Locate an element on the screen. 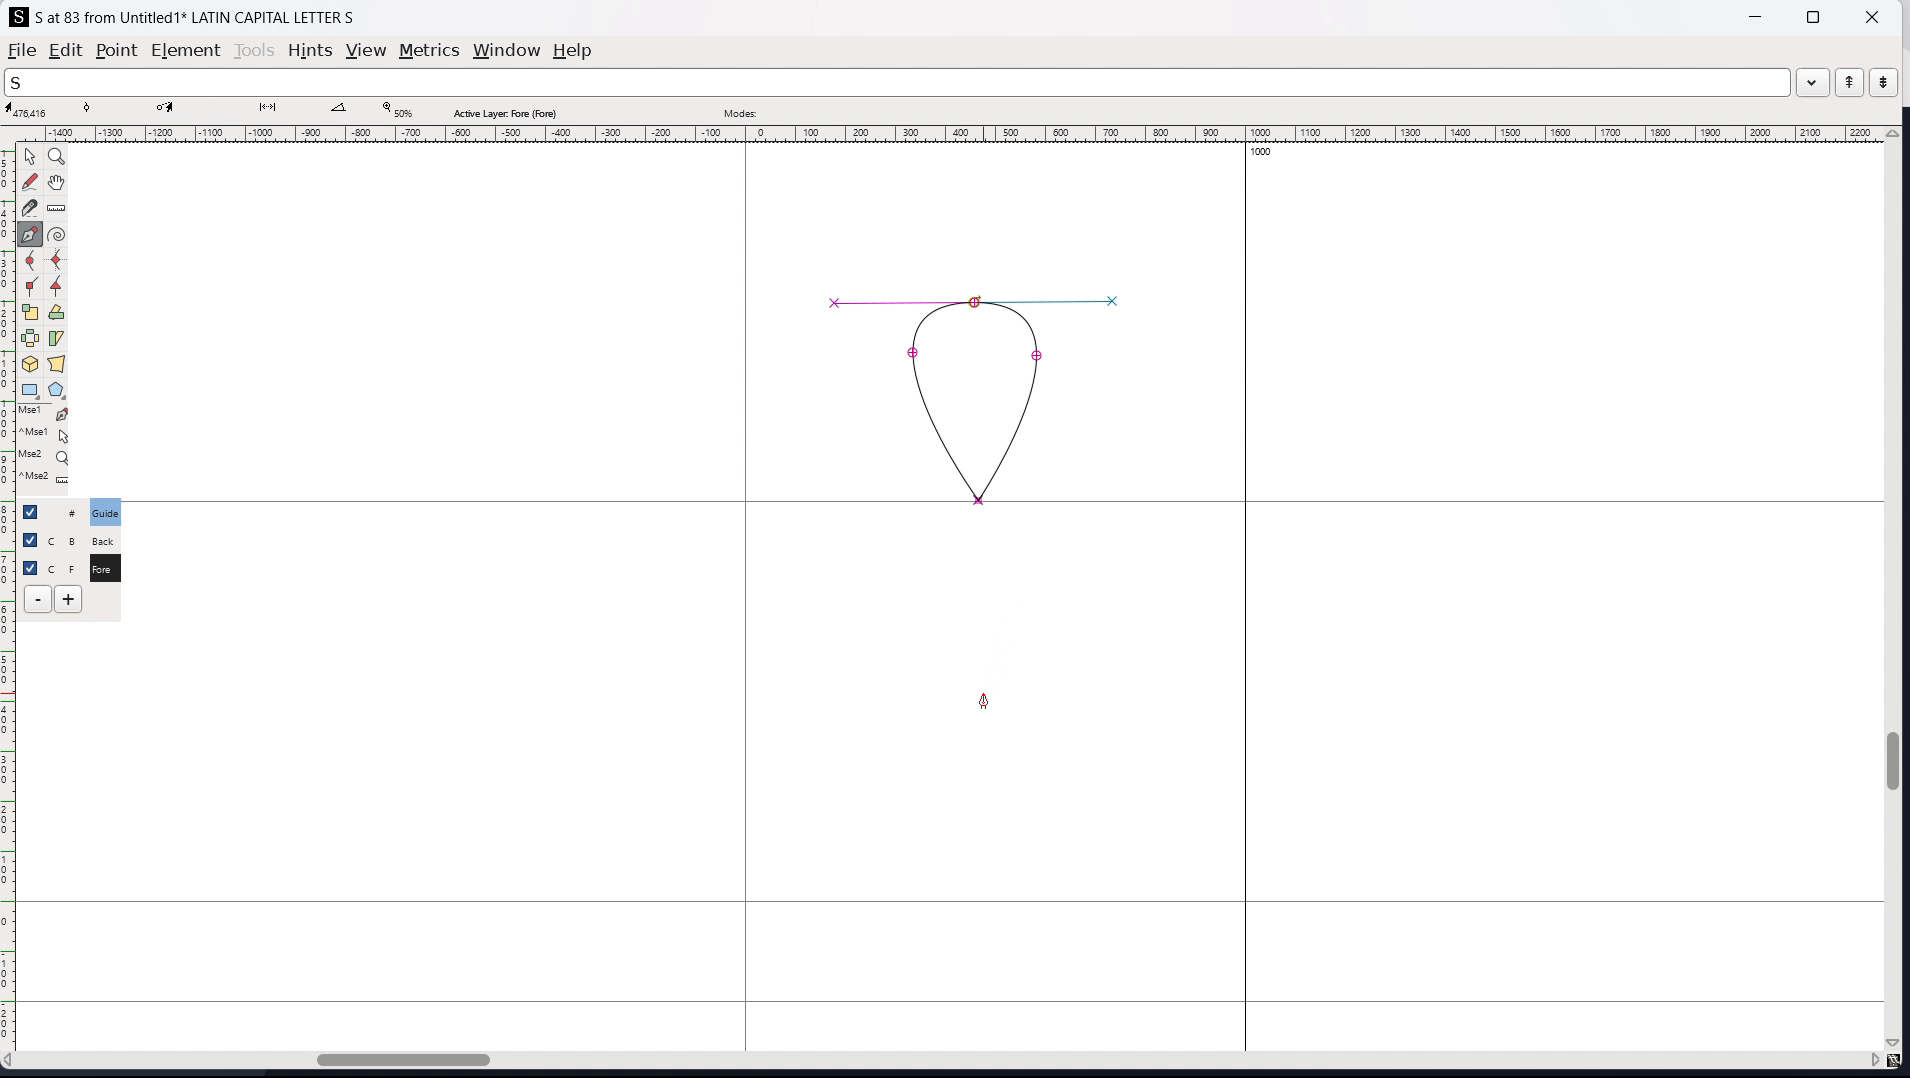 The height and width of the screenshot is (1078, 1910). cut splines in two is located at coordinates (30, 208).